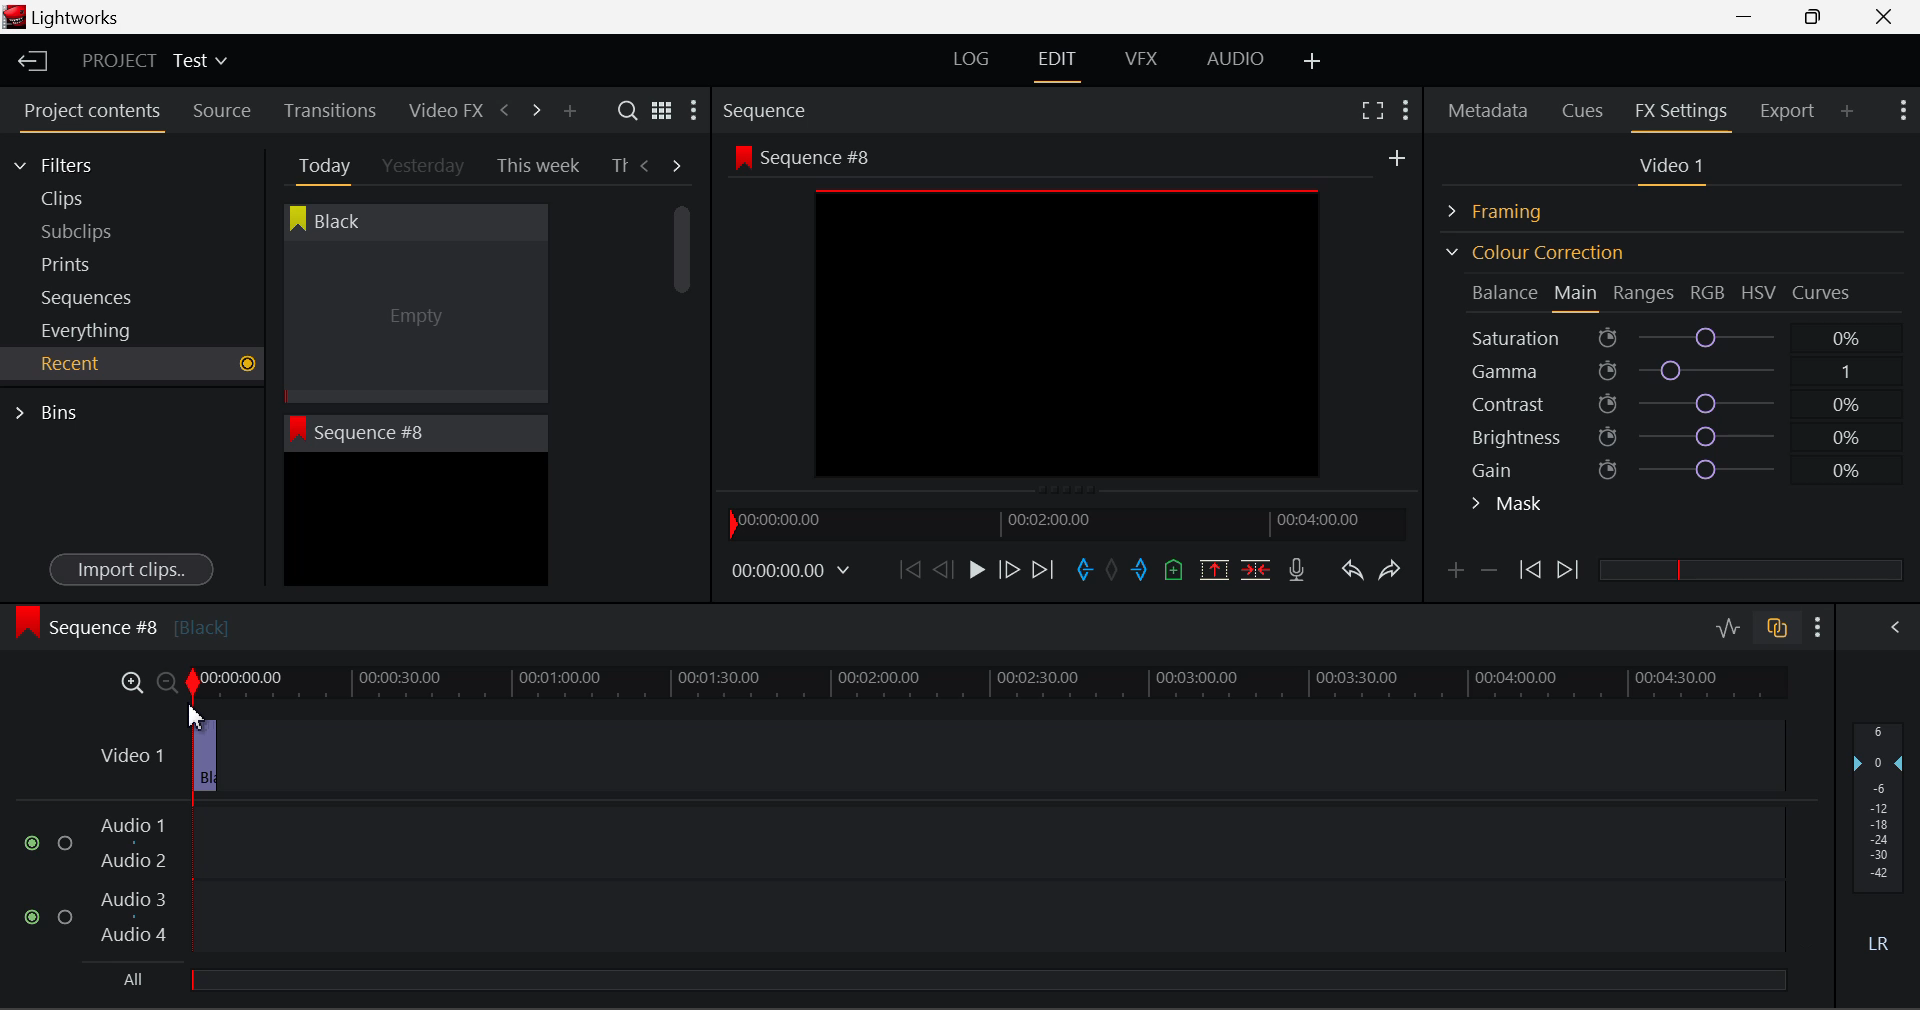 The height and width of the screenshot is (1010, 1920). I want to click on Metadata Panel, so click(1490, 107).